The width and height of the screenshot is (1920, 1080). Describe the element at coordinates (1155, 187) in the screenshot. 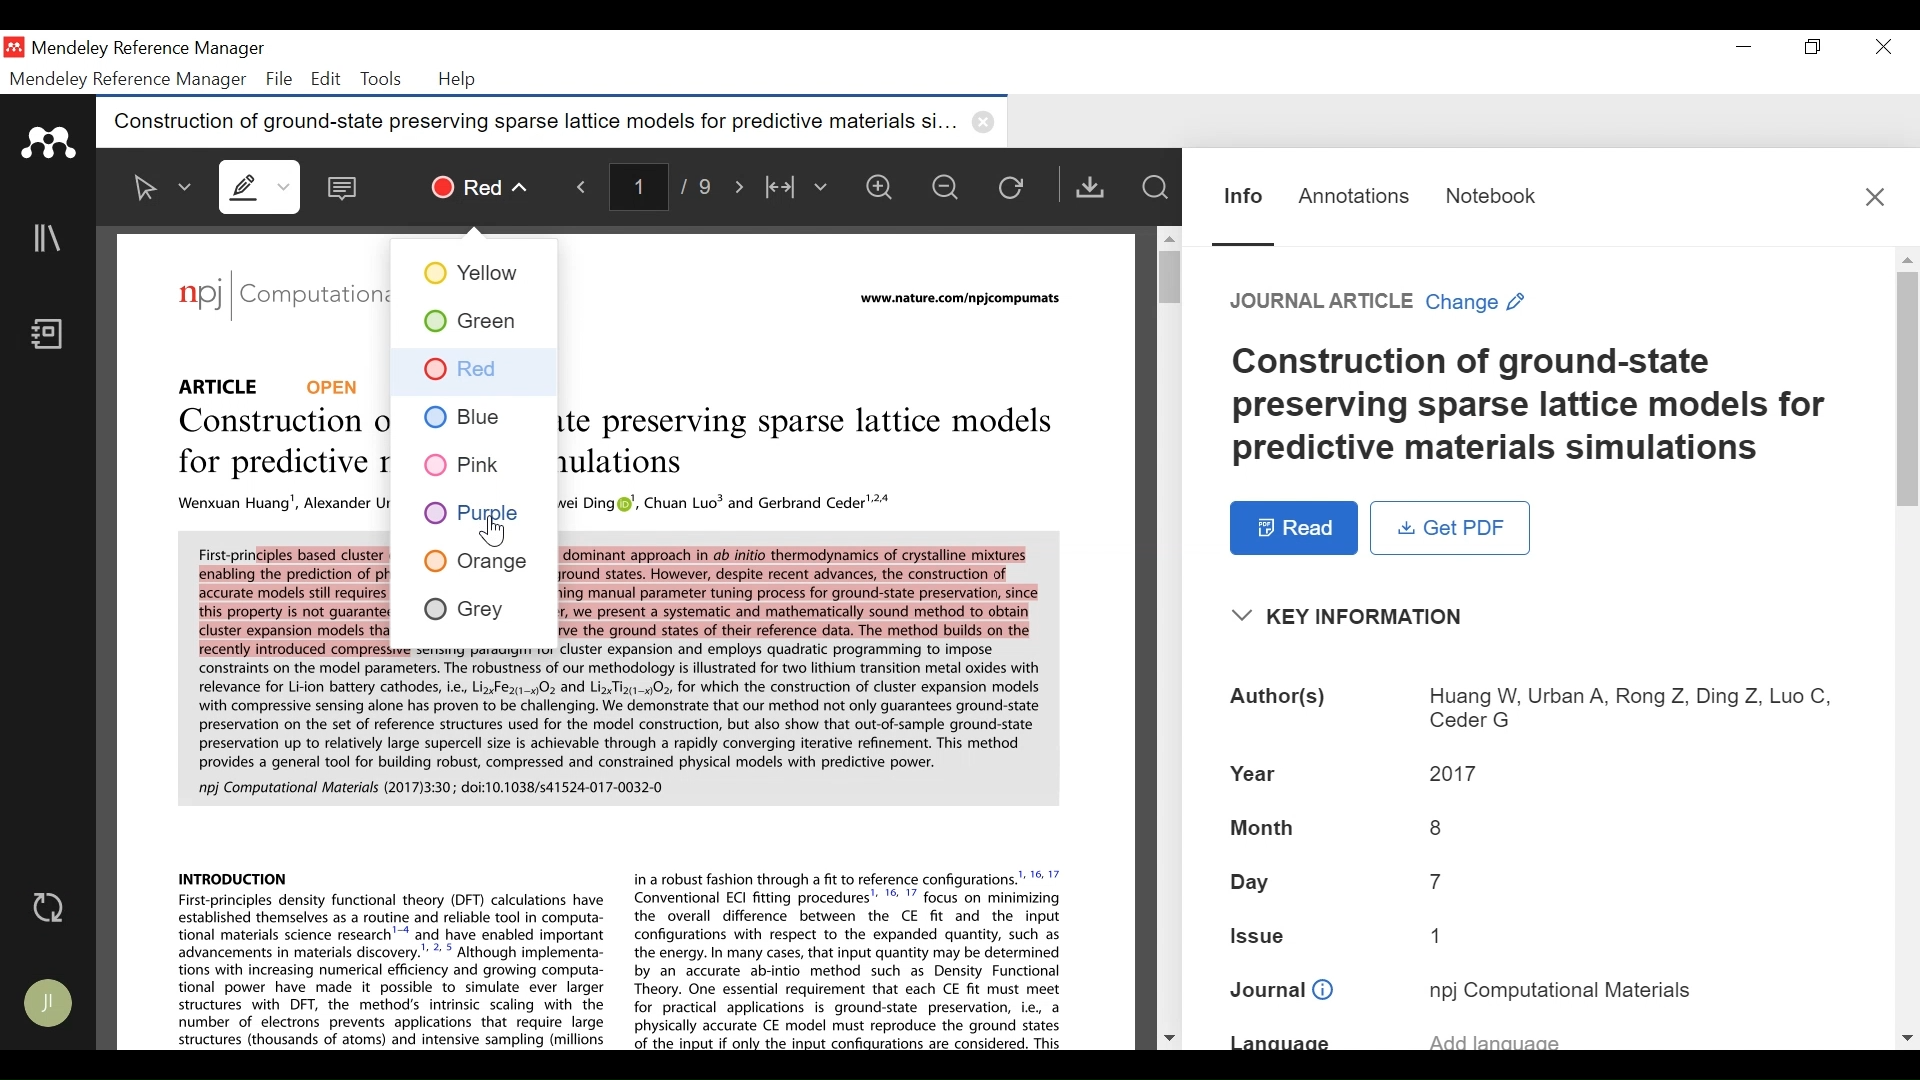

I see `Find In File` at that location.